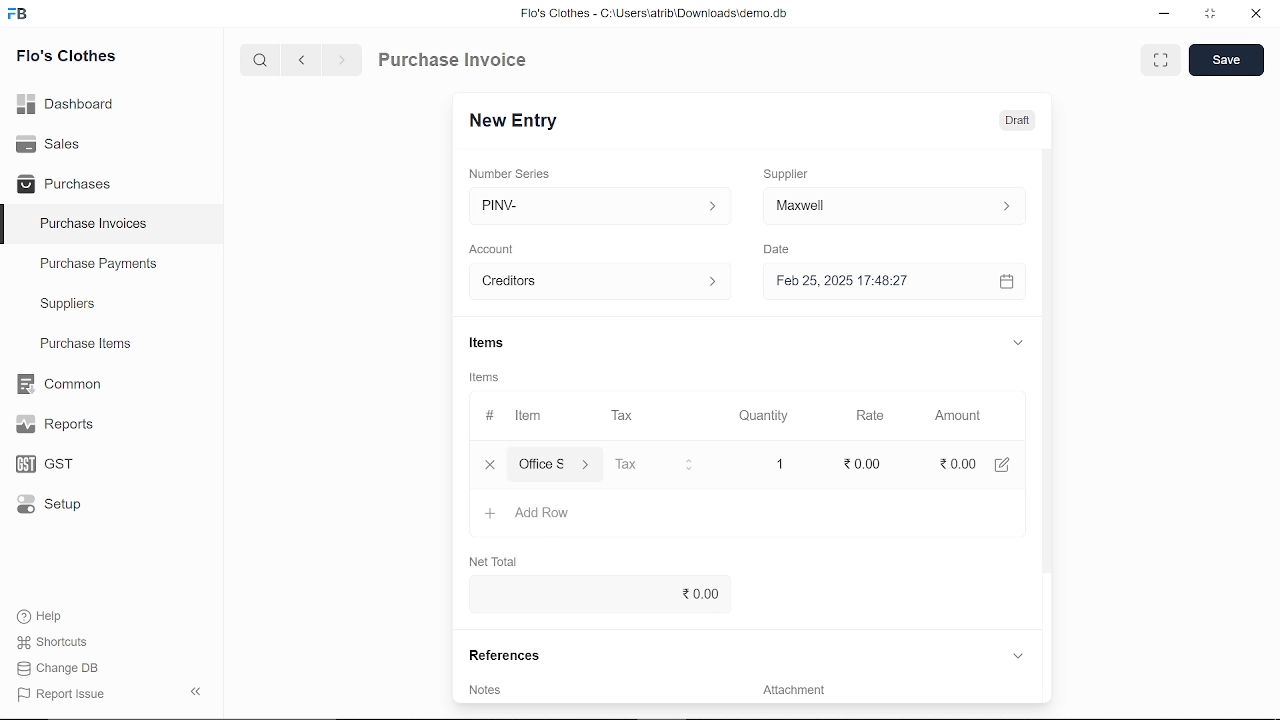  What do you see at coordinates (112, 268) in the screenshot?
I see `Purchase Payments` at bounding box center [112, 268].